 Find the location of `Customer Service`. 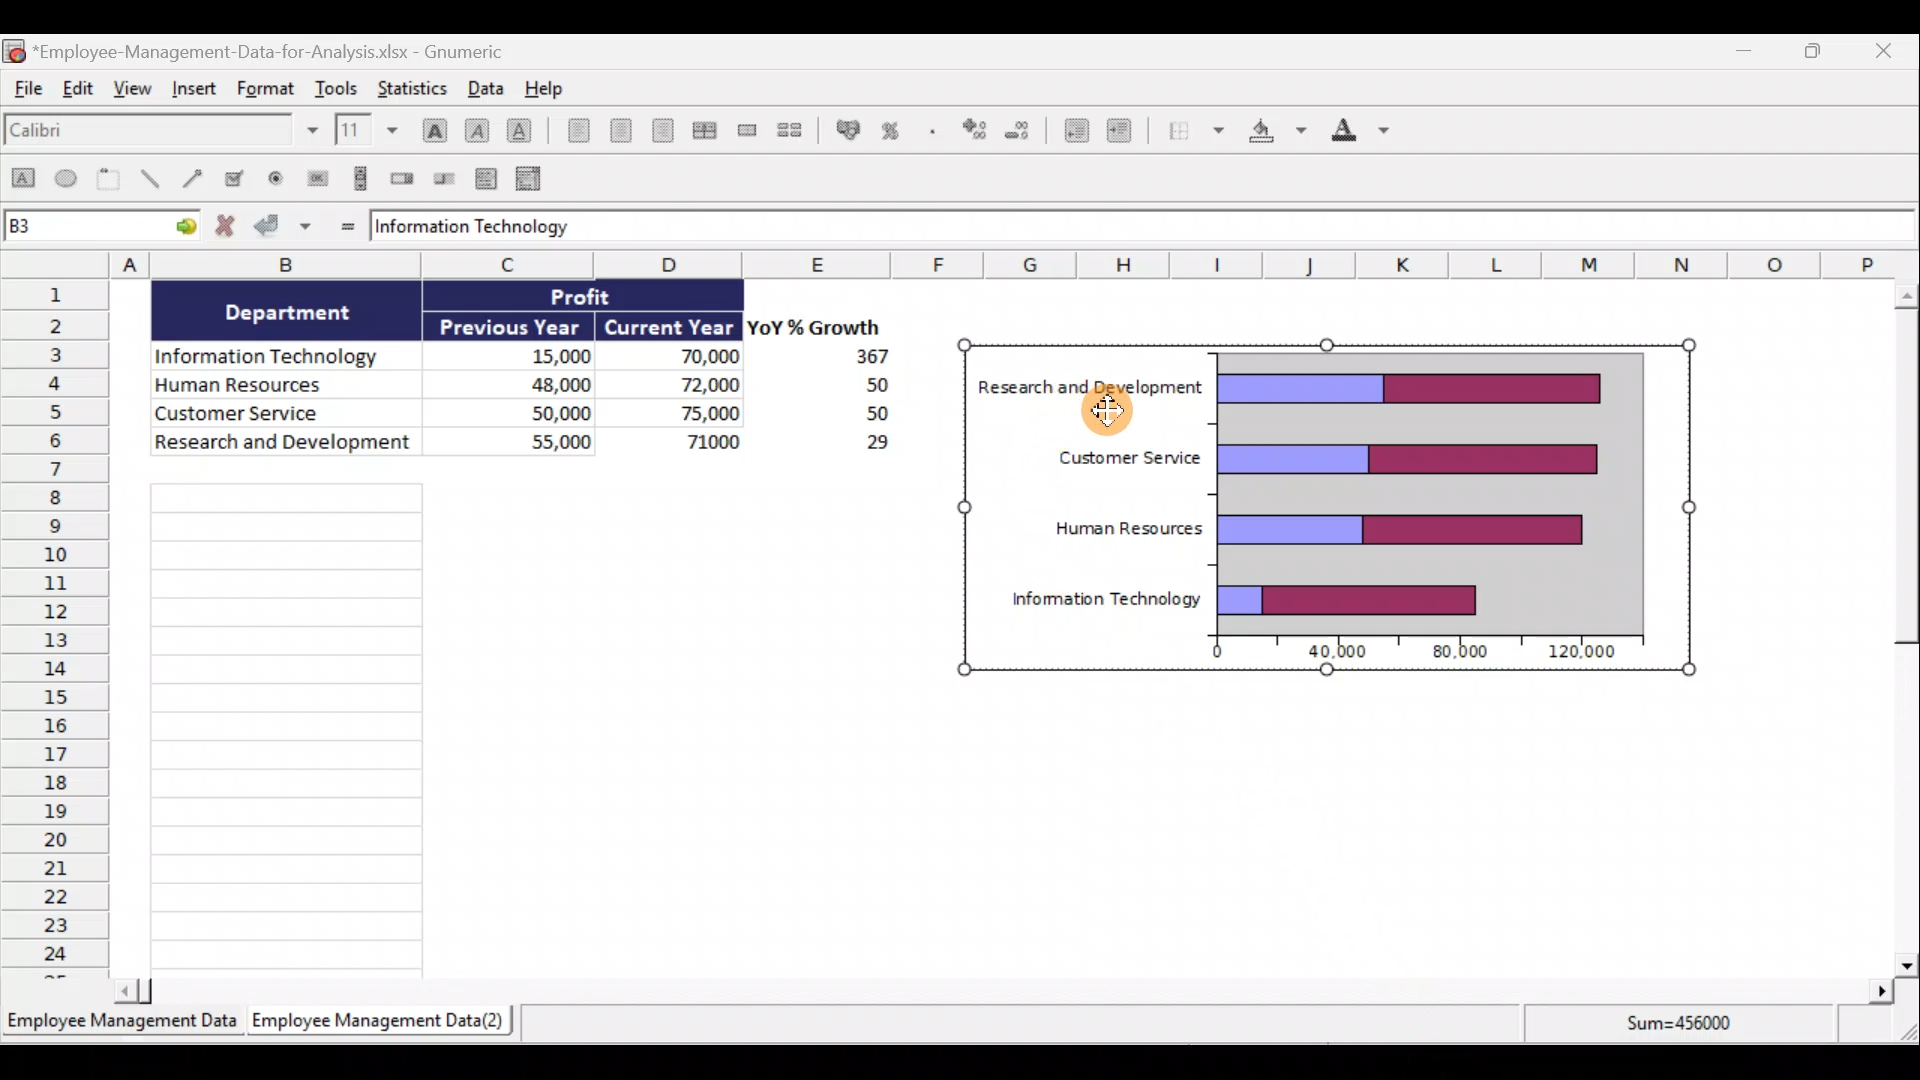

Customer Service is located at coordinates (1116, 461).